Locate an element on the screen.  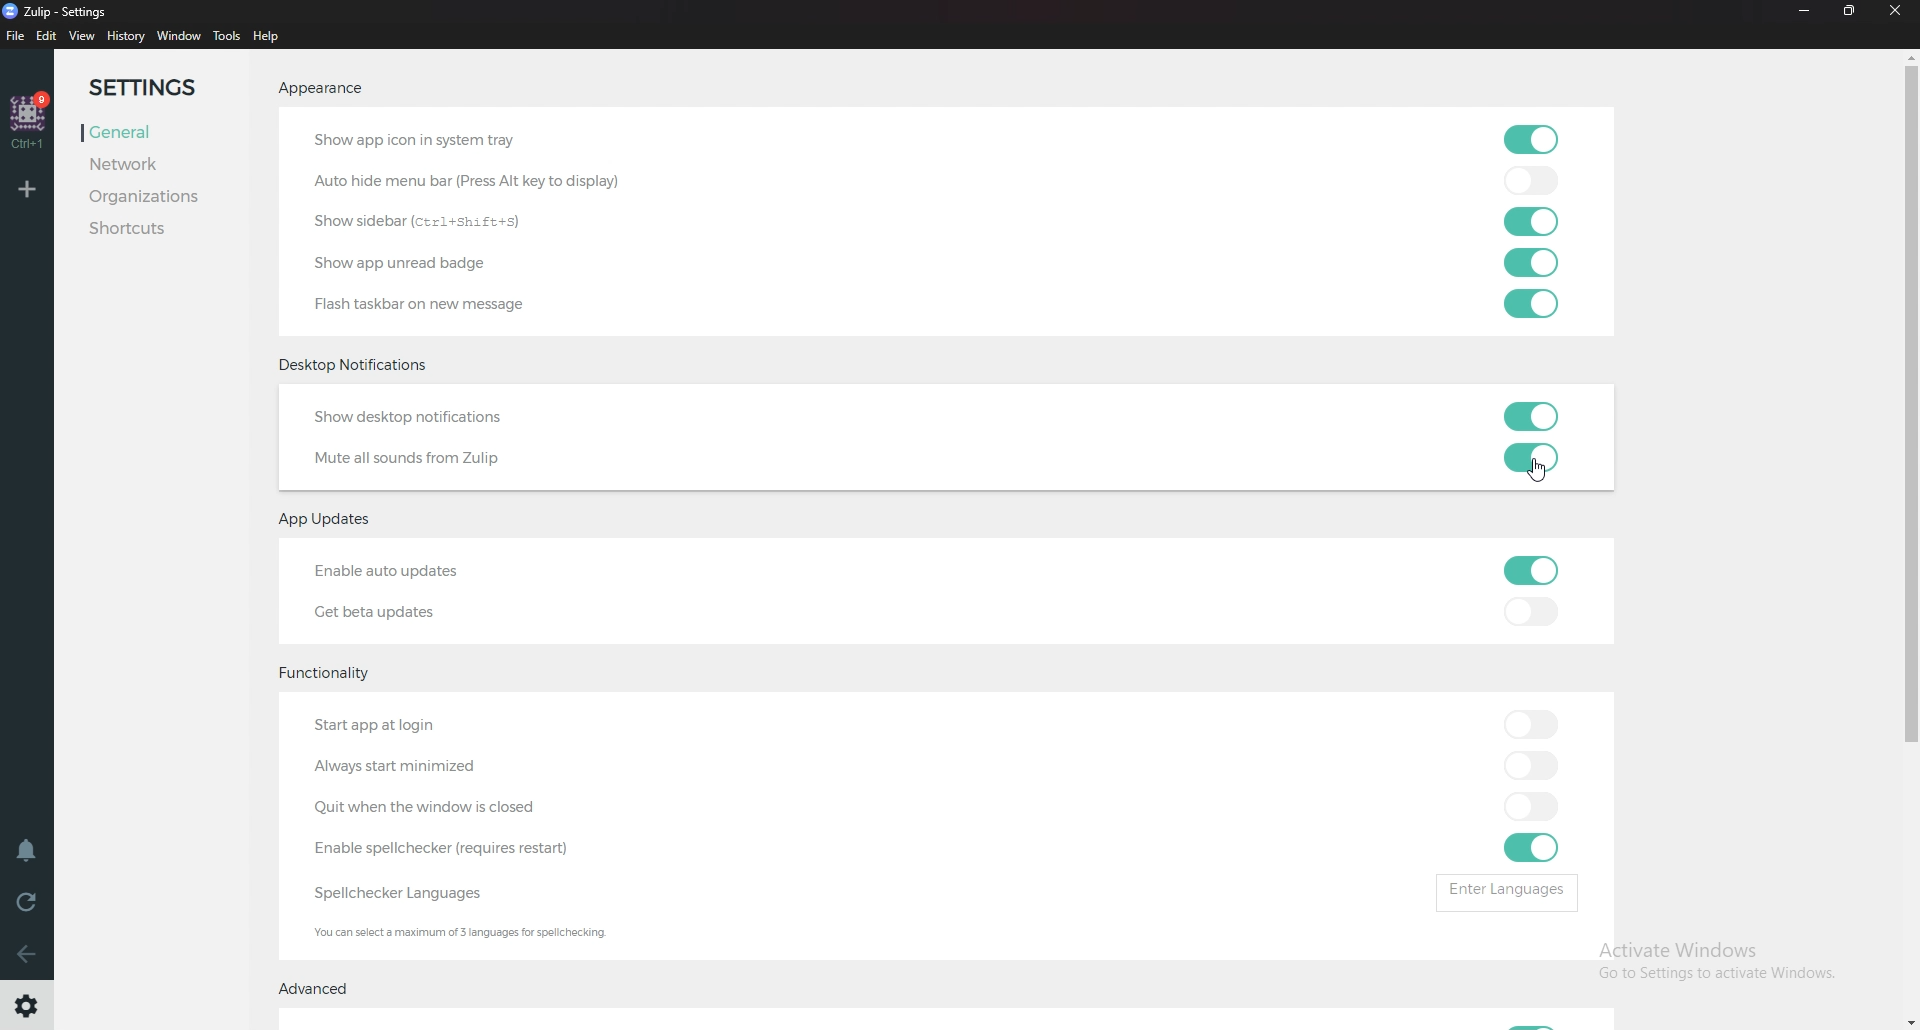
toggle is located at coordinates (1533, 412).